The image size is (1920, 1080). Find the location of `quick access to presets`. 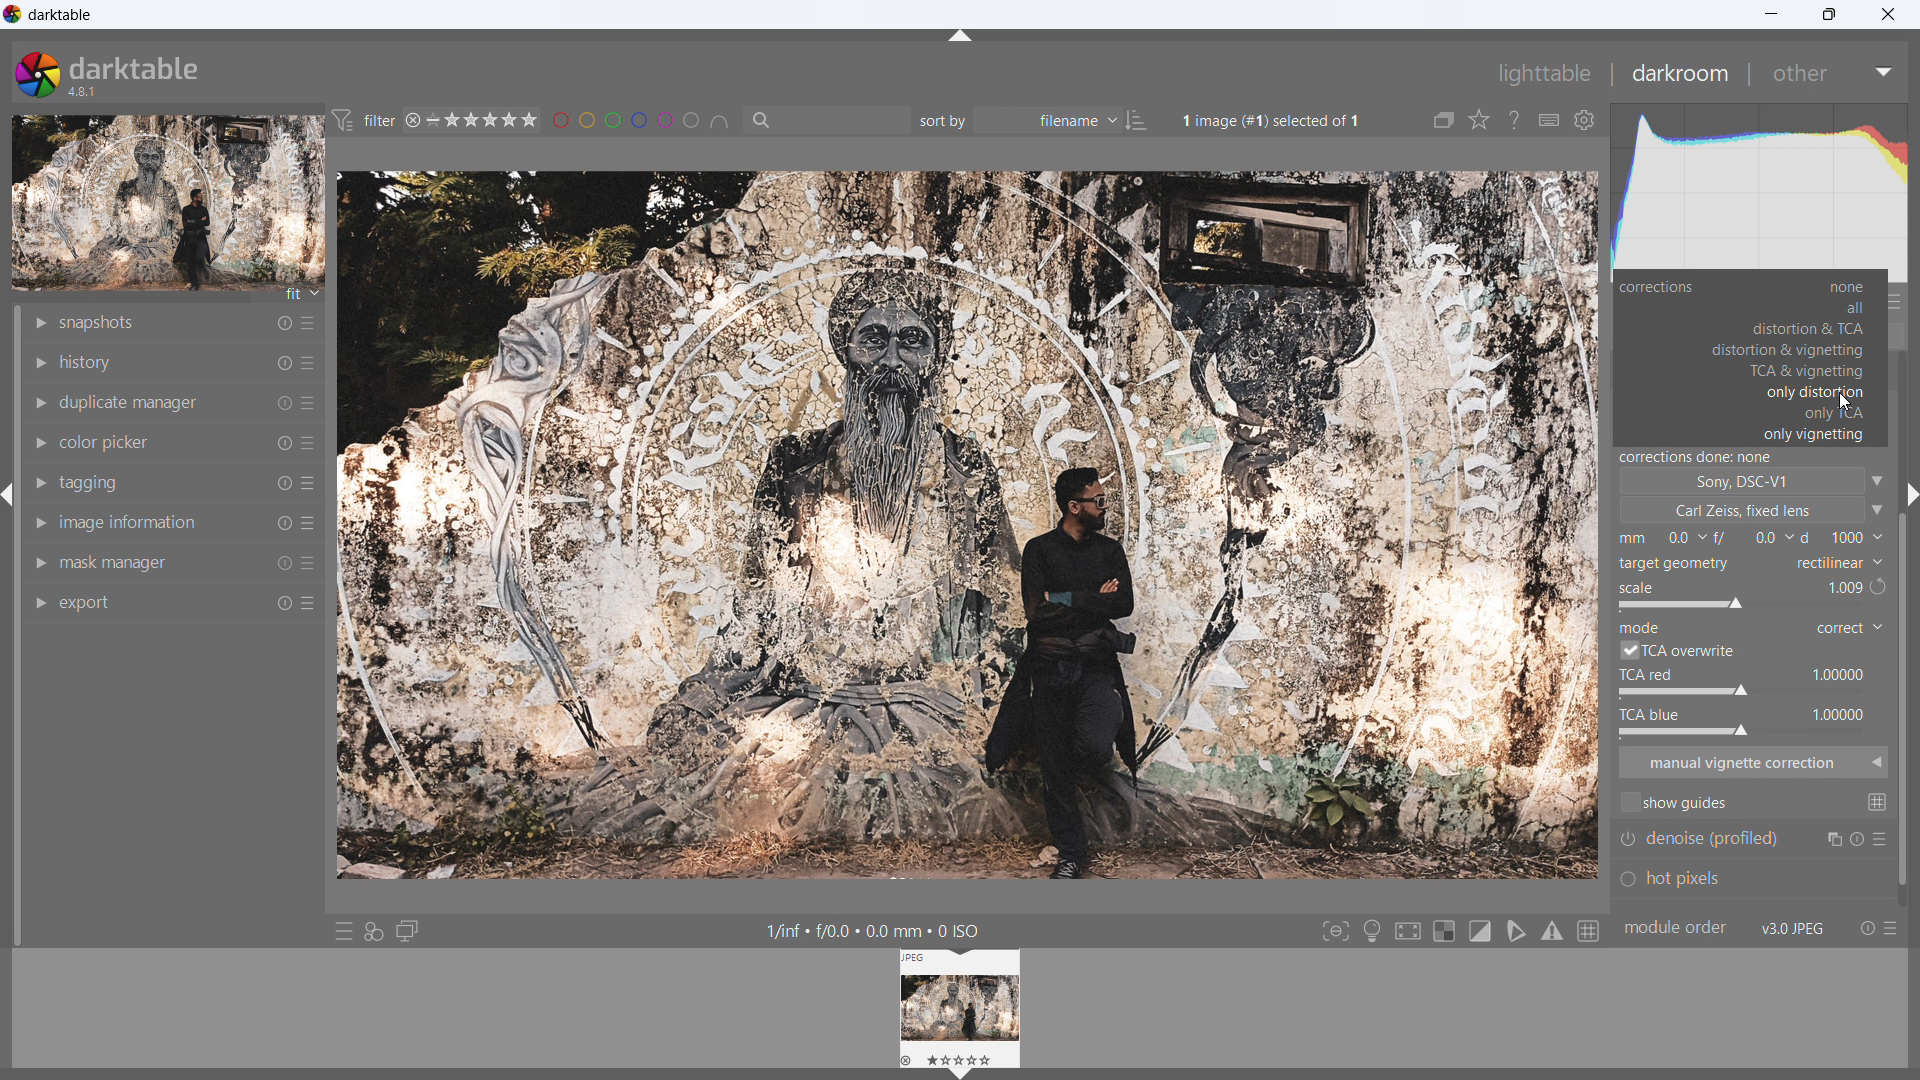

quick access to presets is located at coordinates (343, 931).